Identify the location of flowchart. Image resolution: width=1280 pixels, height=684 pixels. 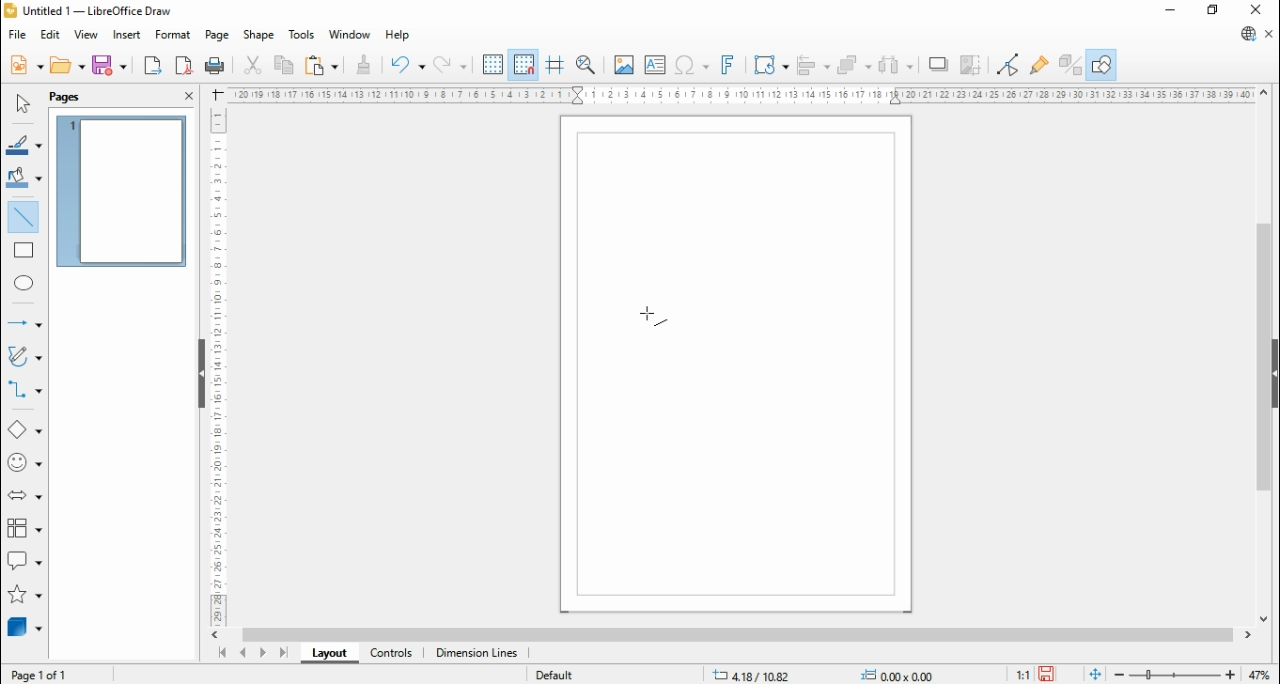
(24, 529).